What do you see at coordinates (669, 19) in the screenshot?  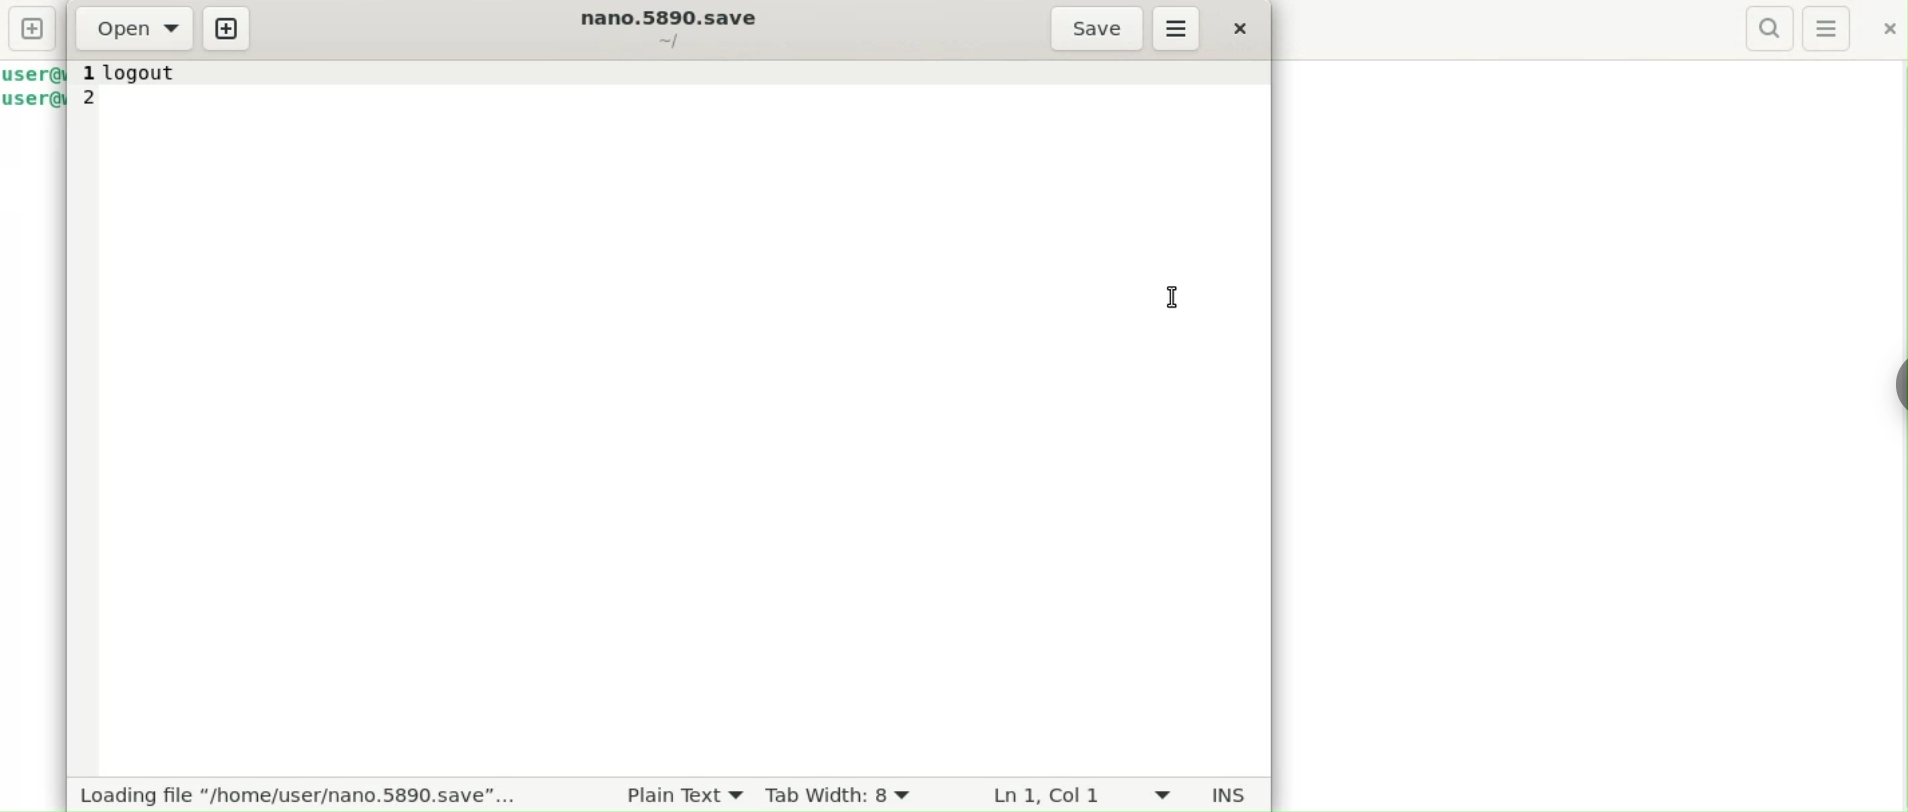 I see `nano.5890.save` at bounding box center [669, 19].